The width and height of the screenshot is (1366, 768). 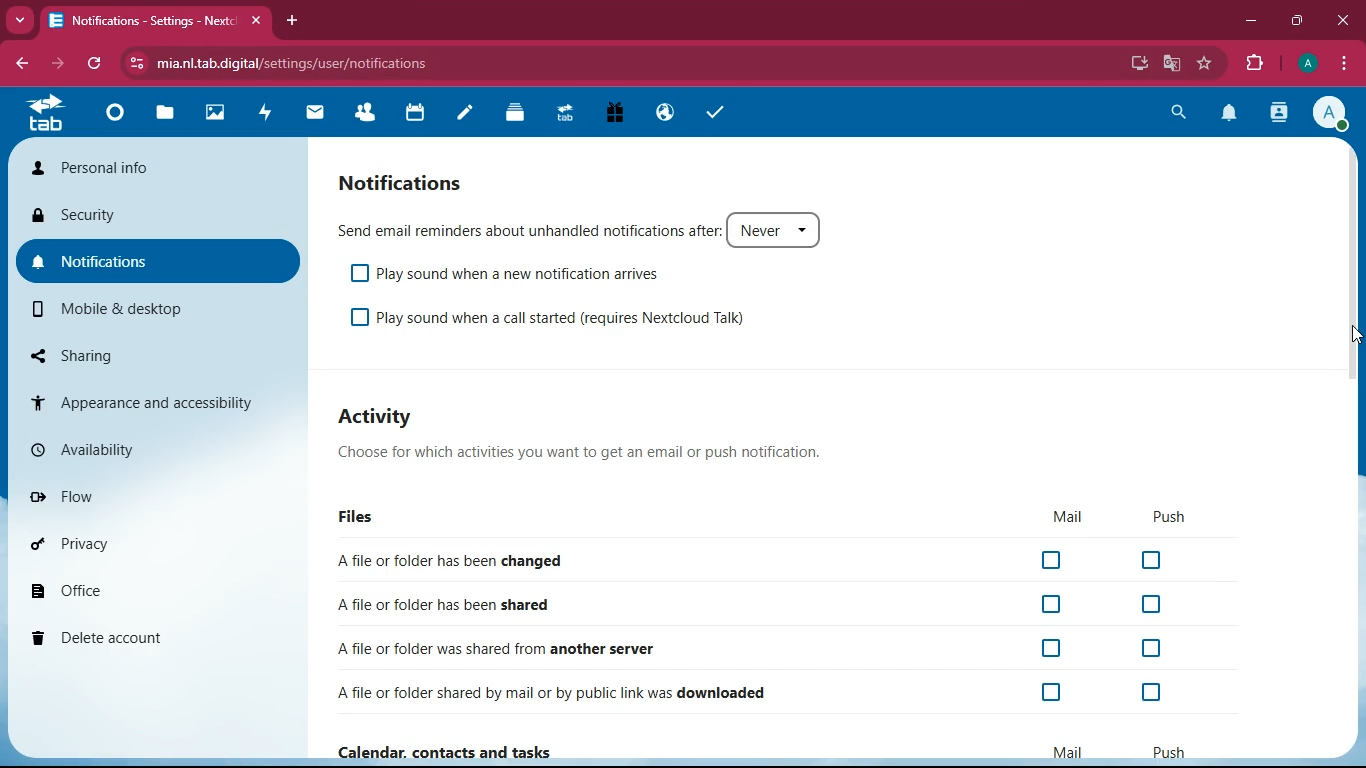 What do you see at coordinates (528, 231) in the screenshot?
I see `Send email reminders about unhandled notifications after:` at bounding box center [528, 231].